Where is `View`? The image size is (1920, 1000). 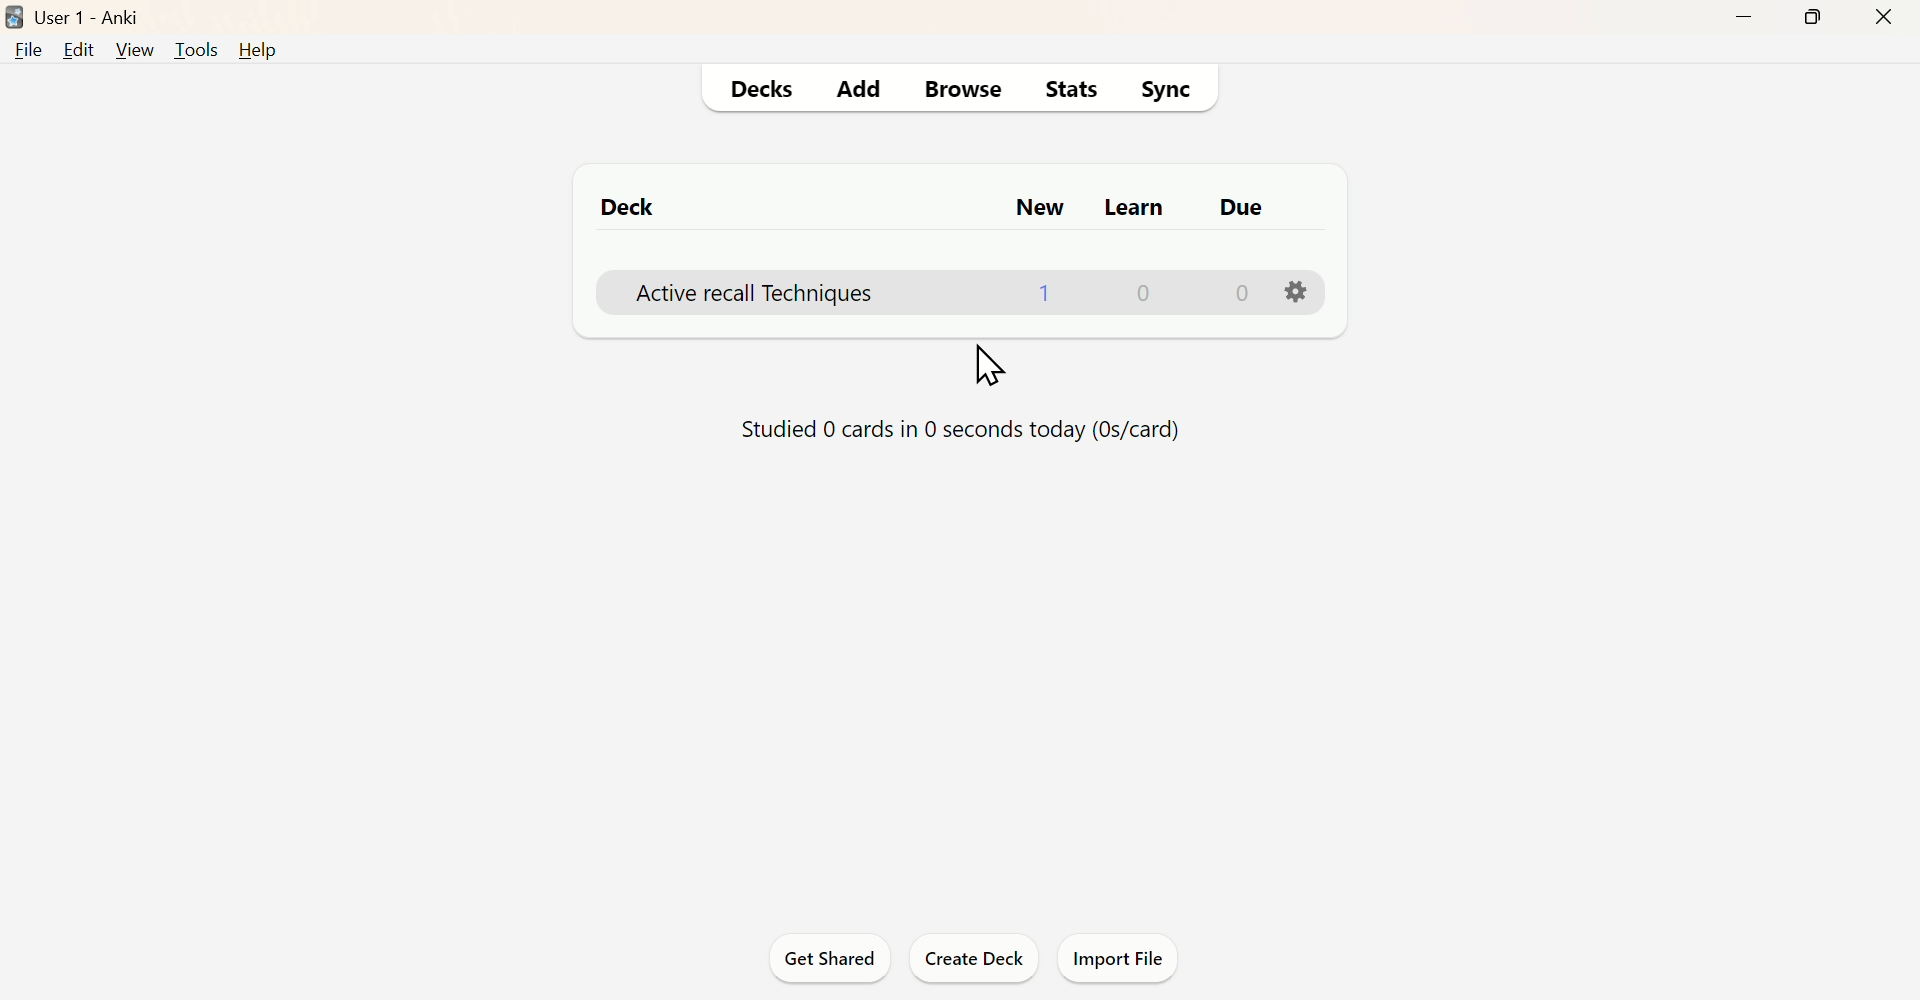
View is located at coordinates (130, 51).